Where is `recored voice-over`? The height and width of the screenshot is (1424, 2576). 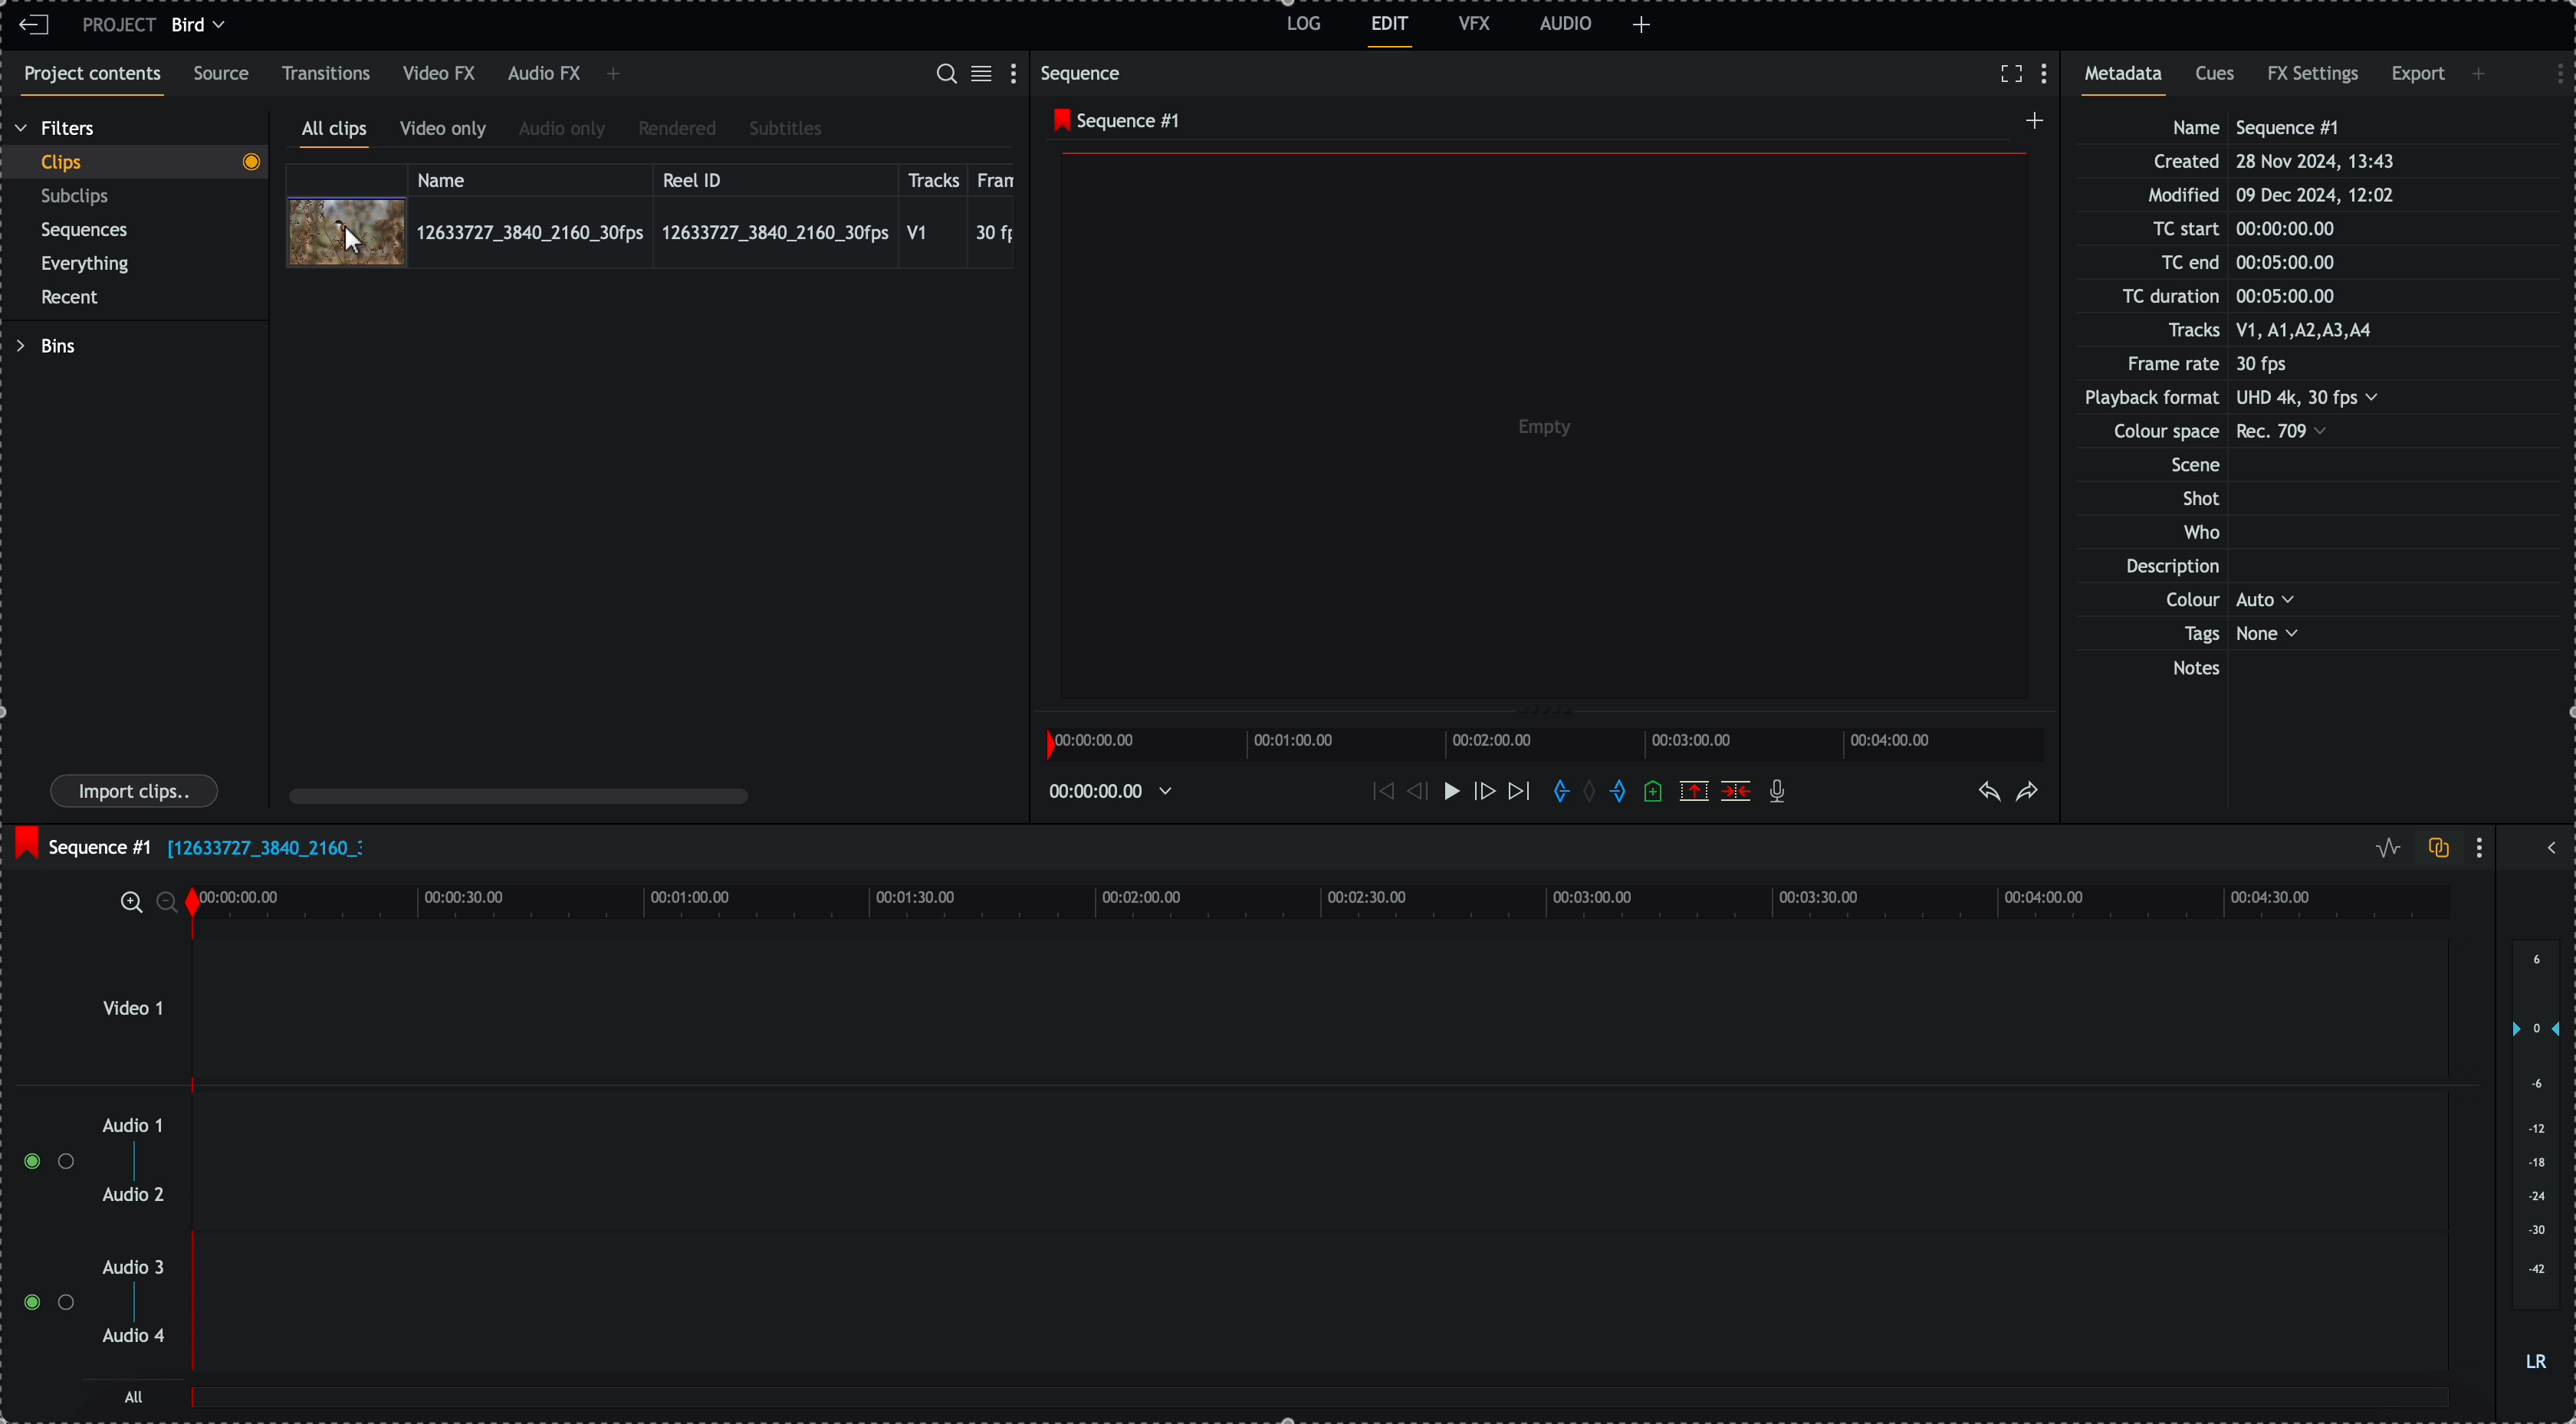
recored voice-over is located at coordinates (1781, 793).